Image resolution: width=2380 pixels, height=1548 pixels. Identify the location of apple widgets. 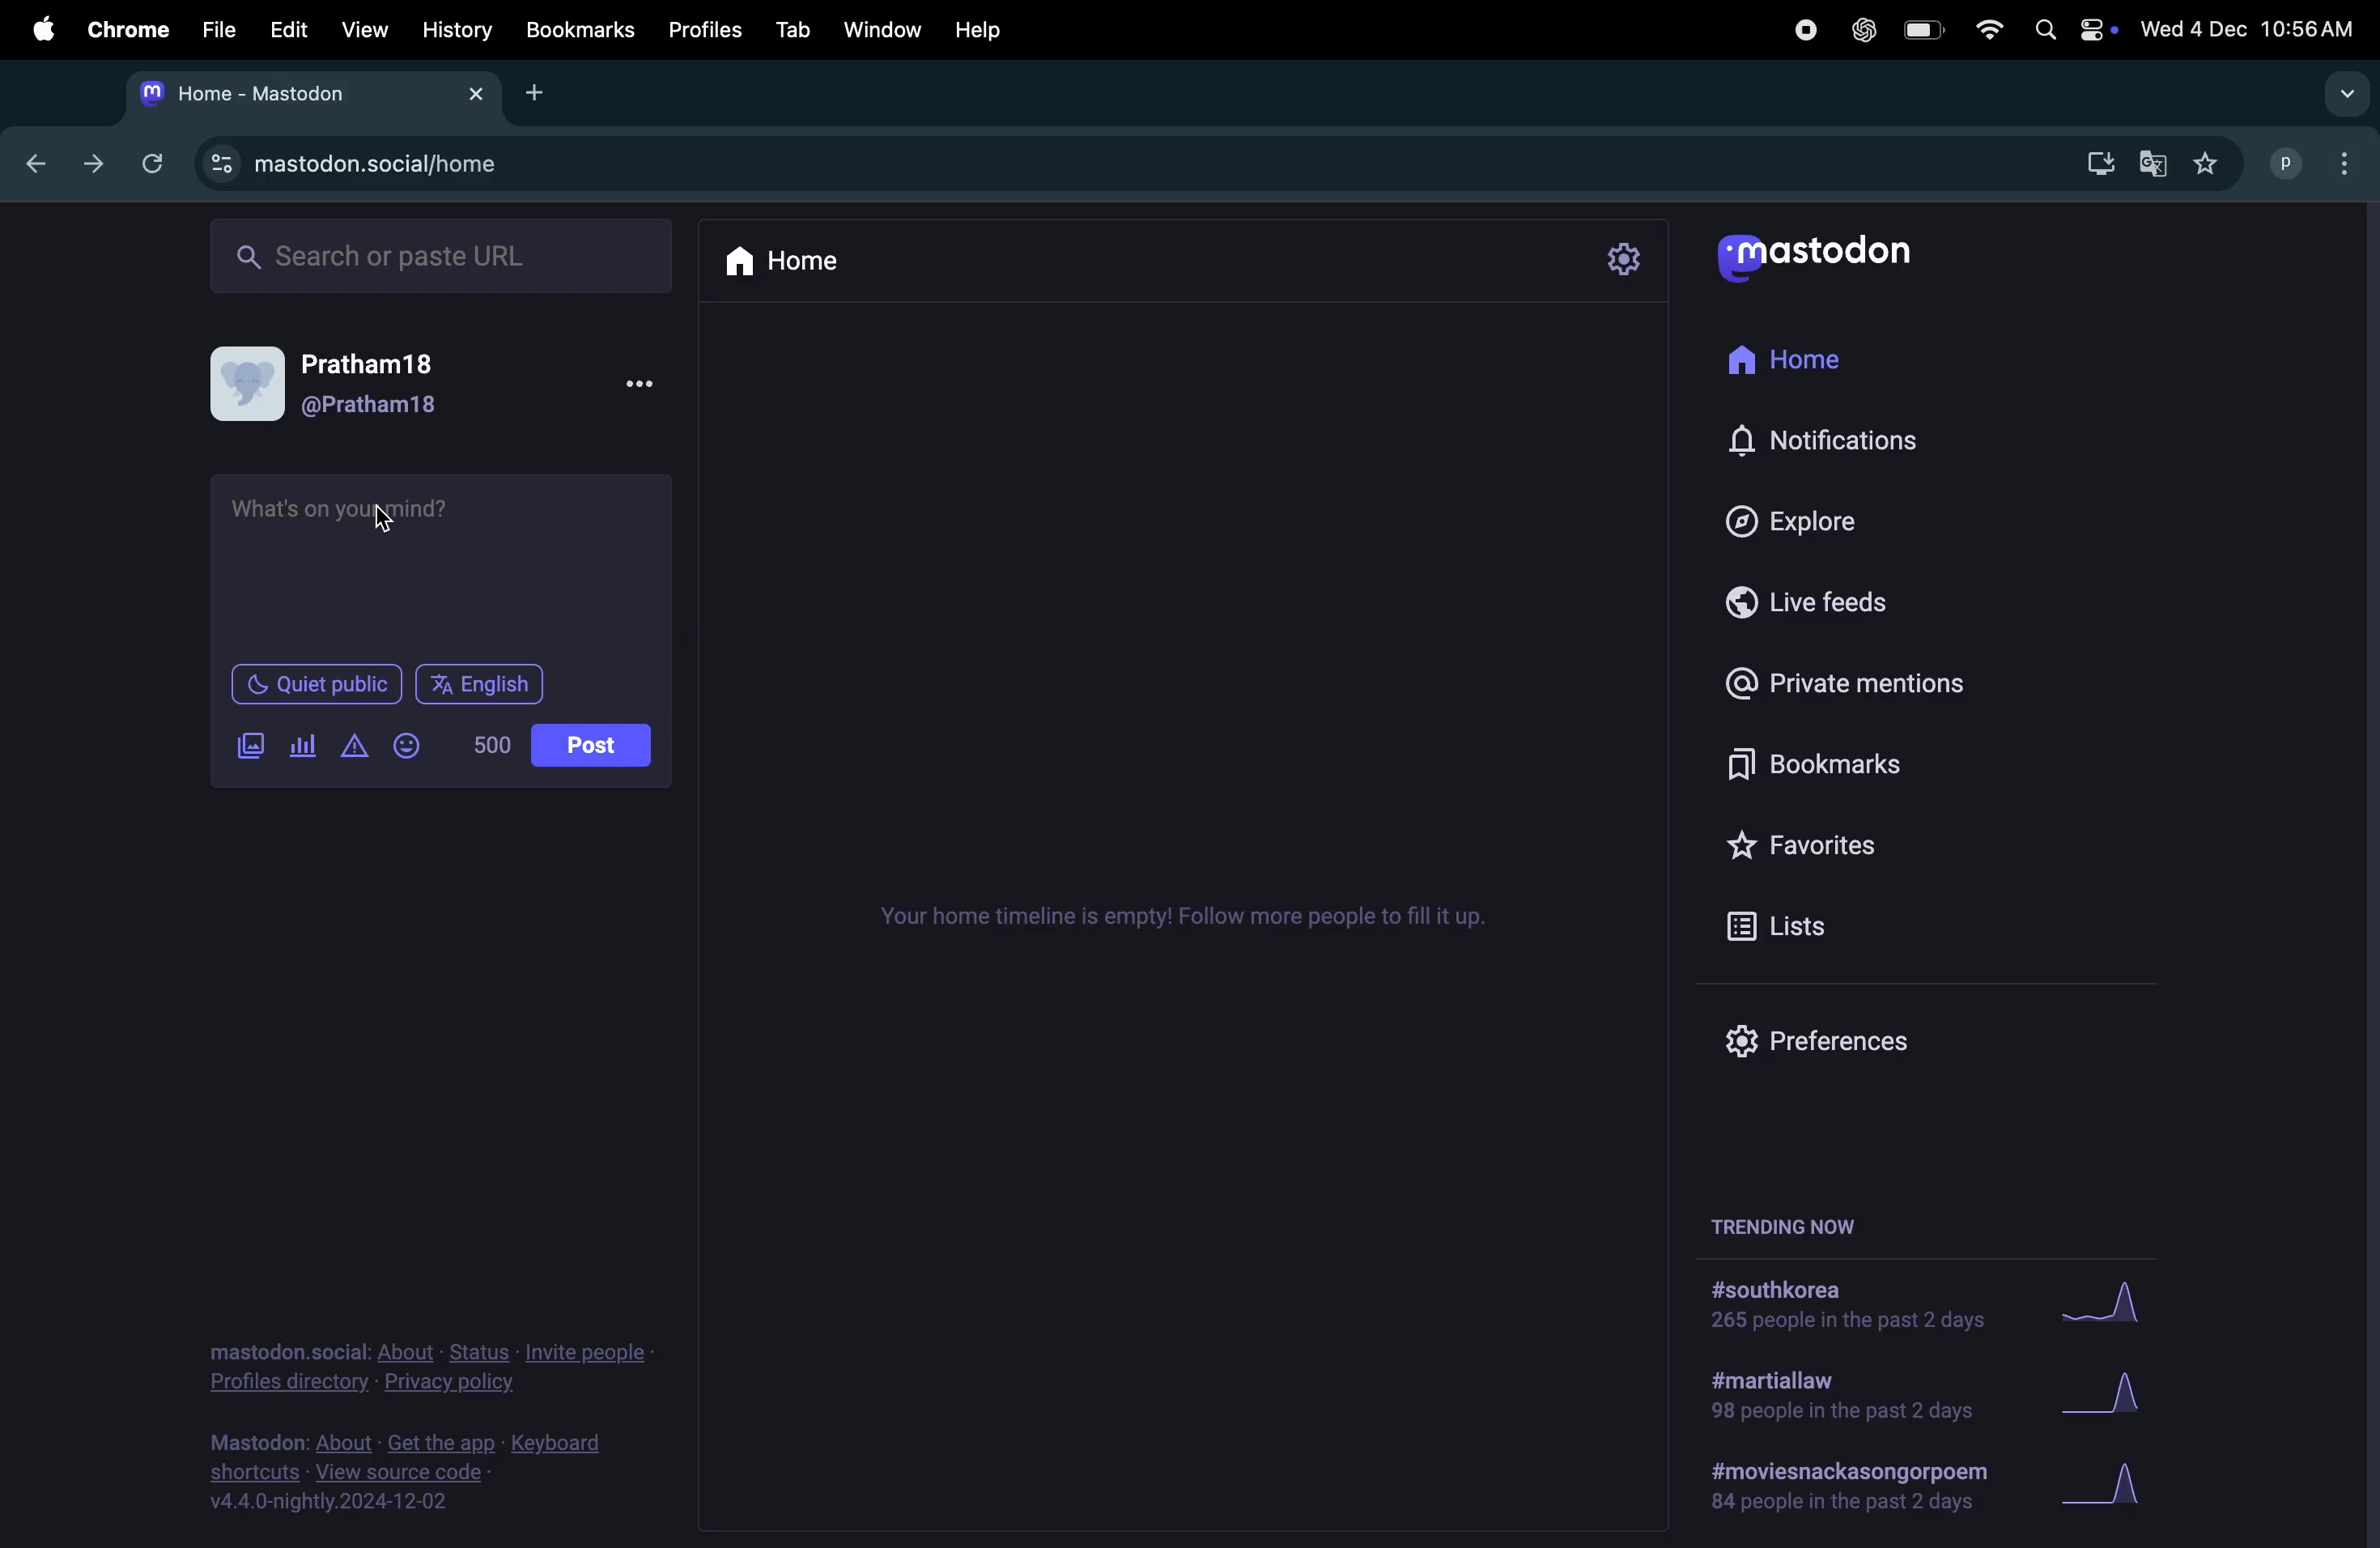
(2073, 28).